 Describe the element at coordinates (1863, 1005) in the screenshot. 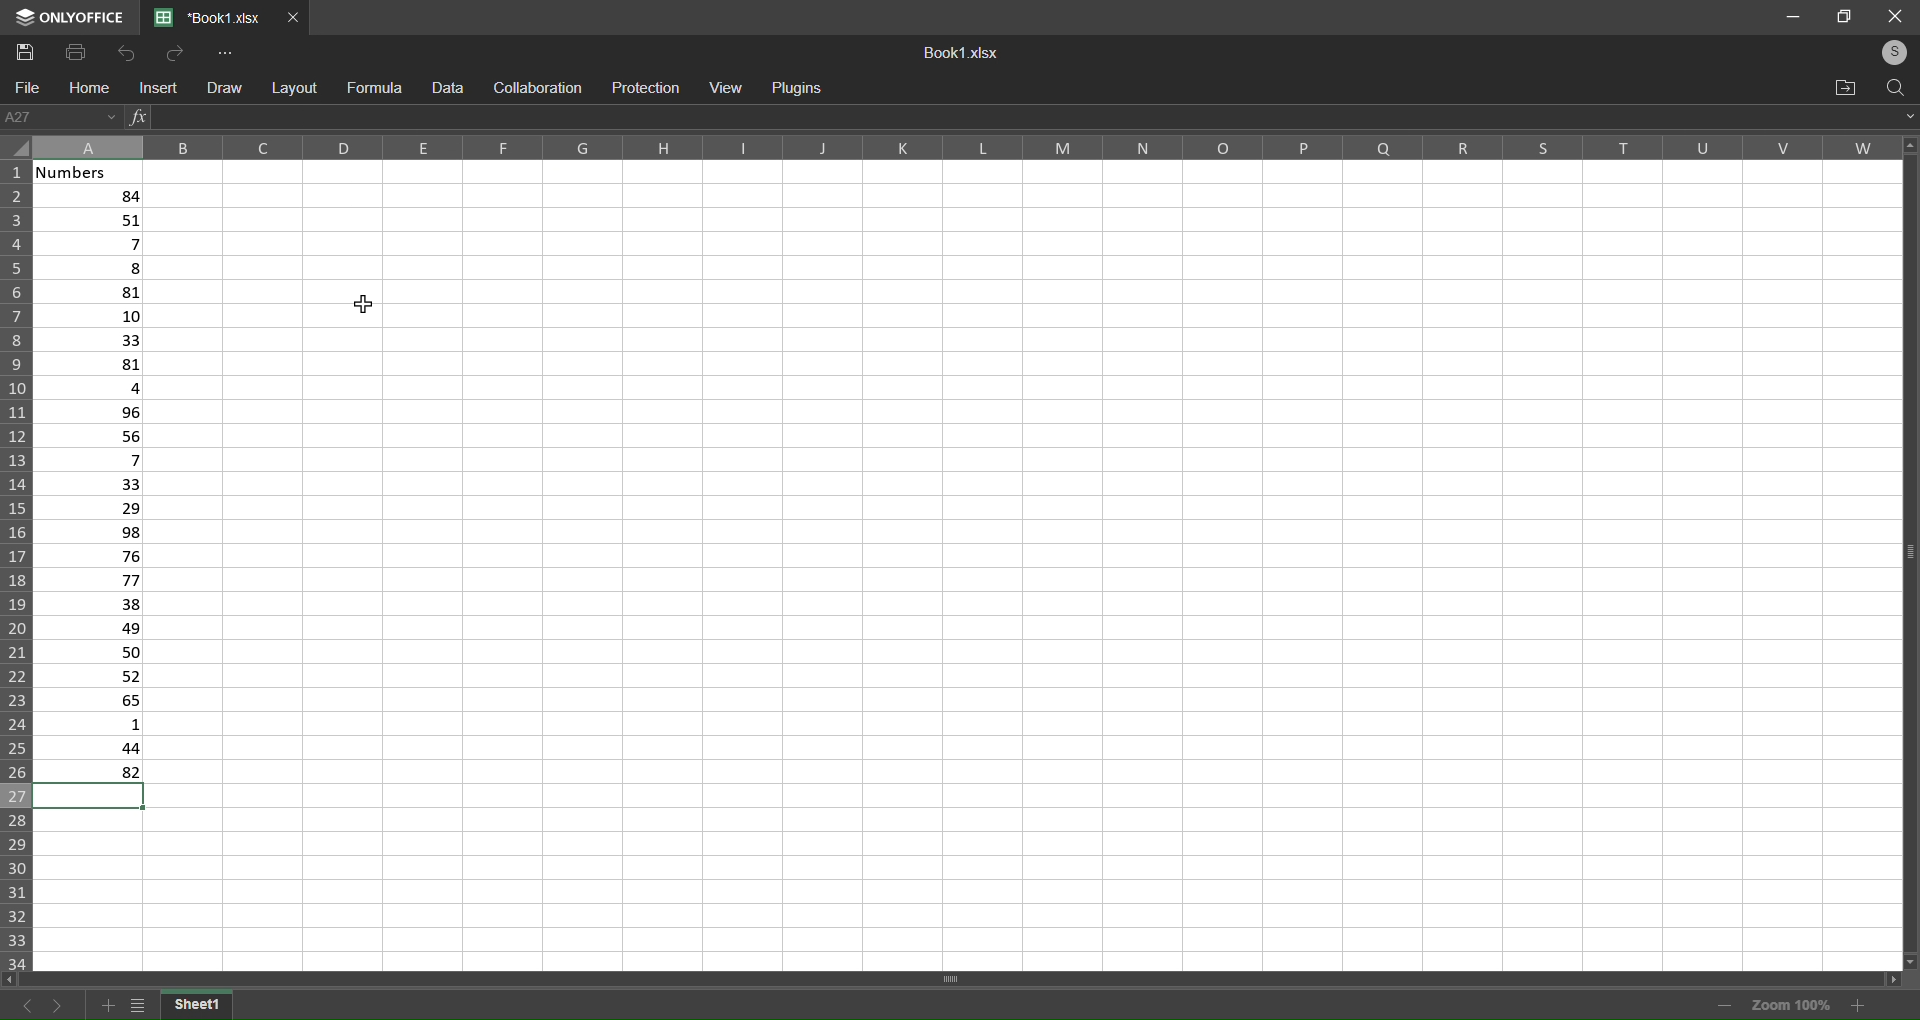

I see `zoom in` at that location.